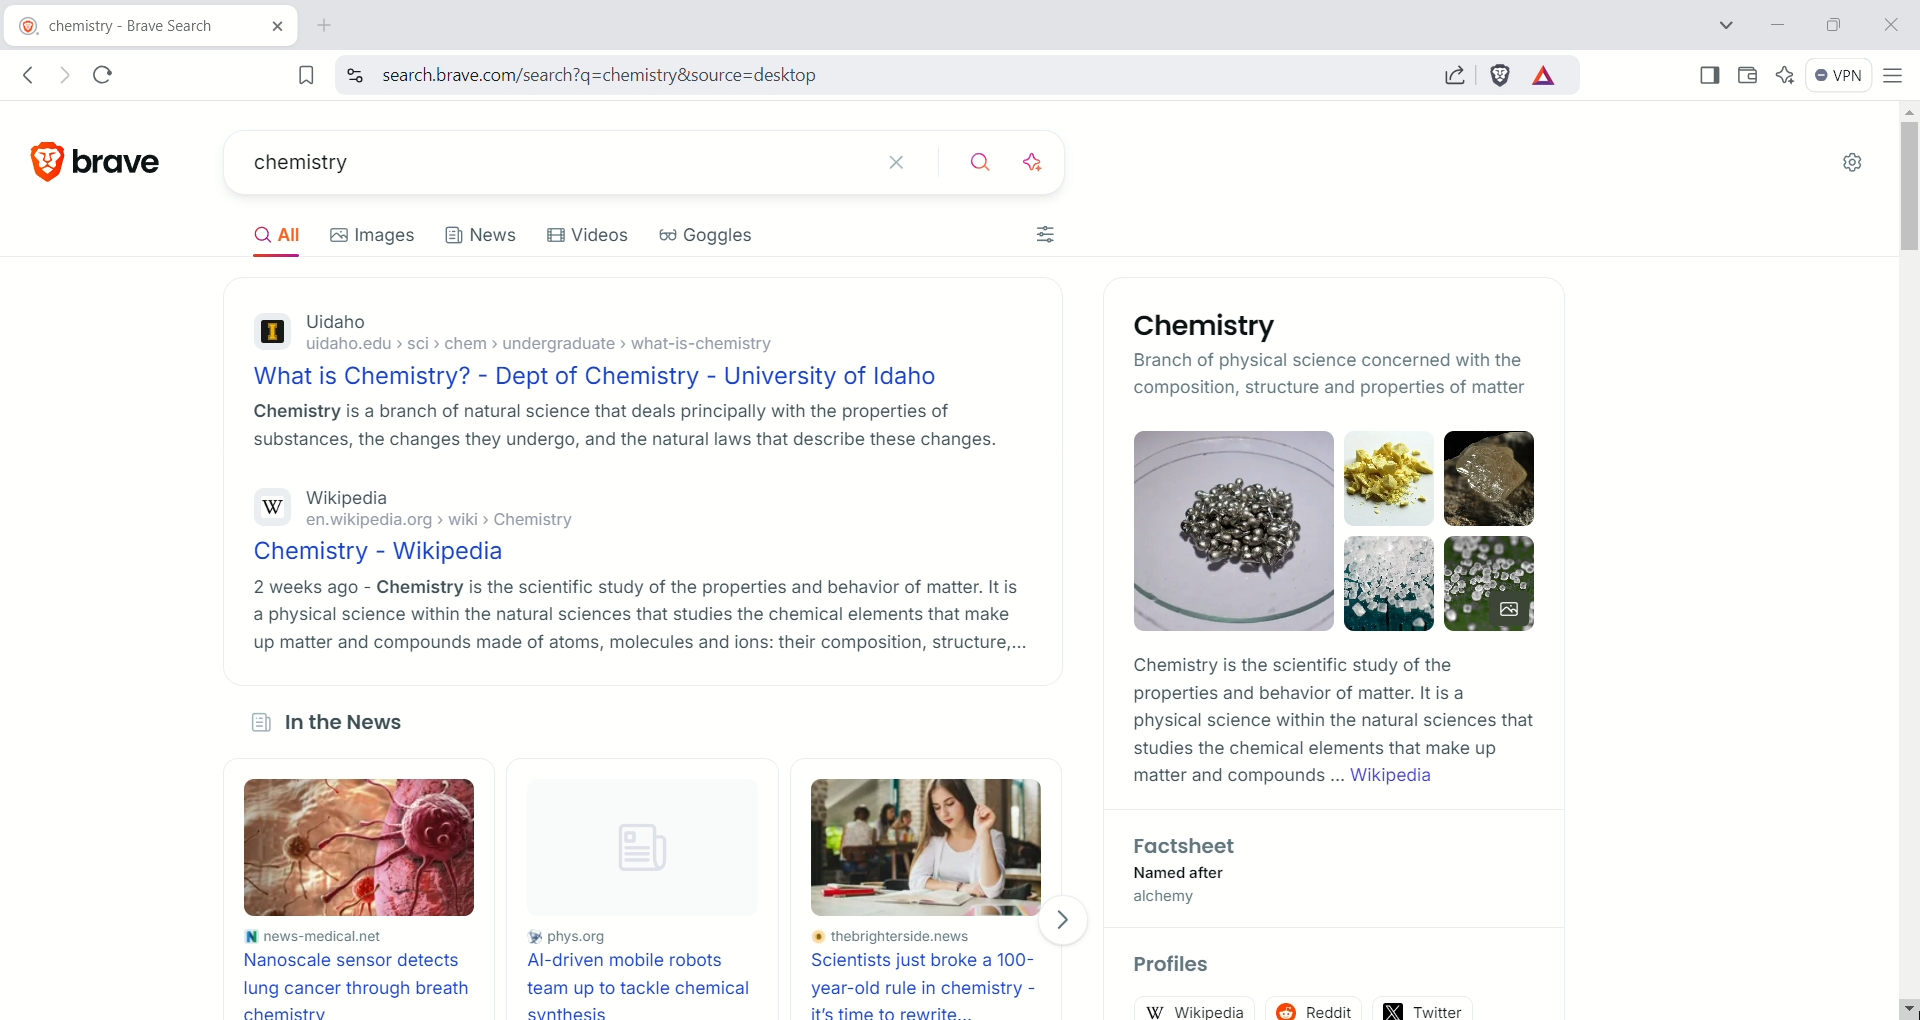 This screenshot has height=1020, width=1920. Describe the element at coordinates (284, 238) in the screenshot. I see `All` at that location.